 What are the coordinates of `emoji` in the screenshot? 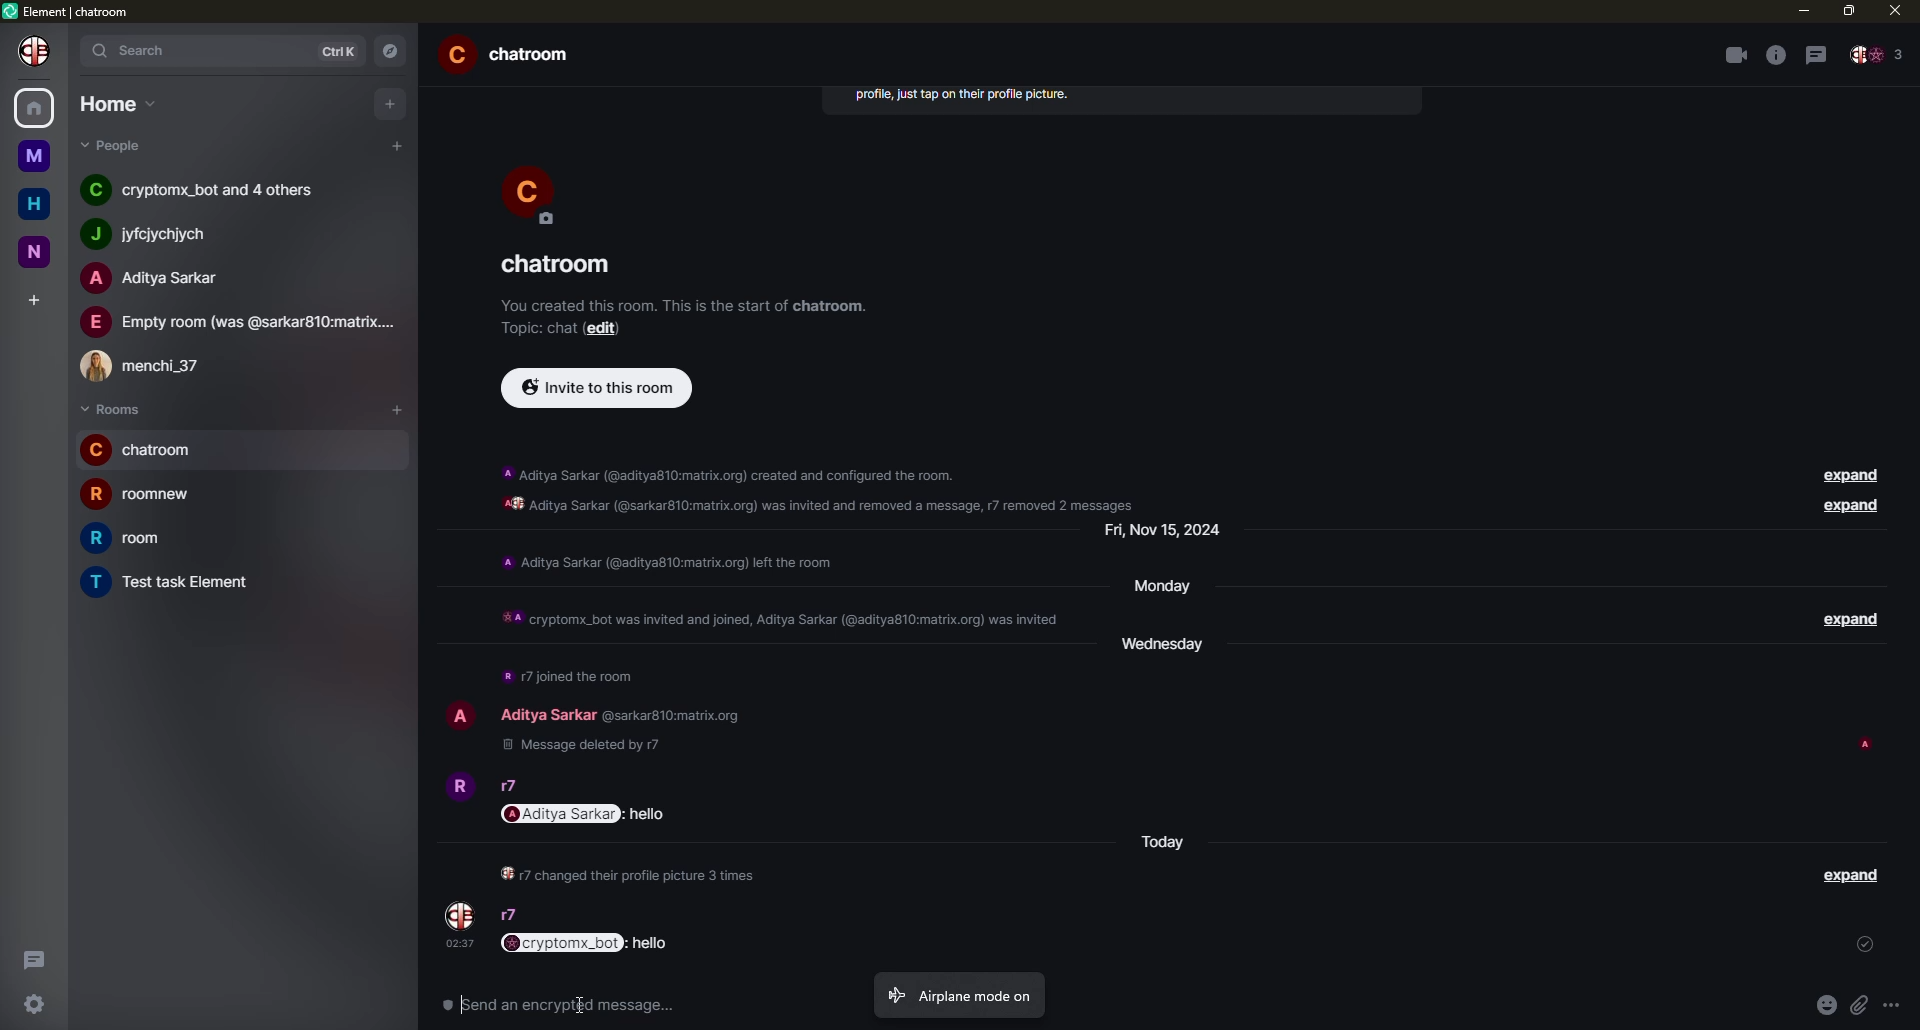 It's located at (1825, 1004).